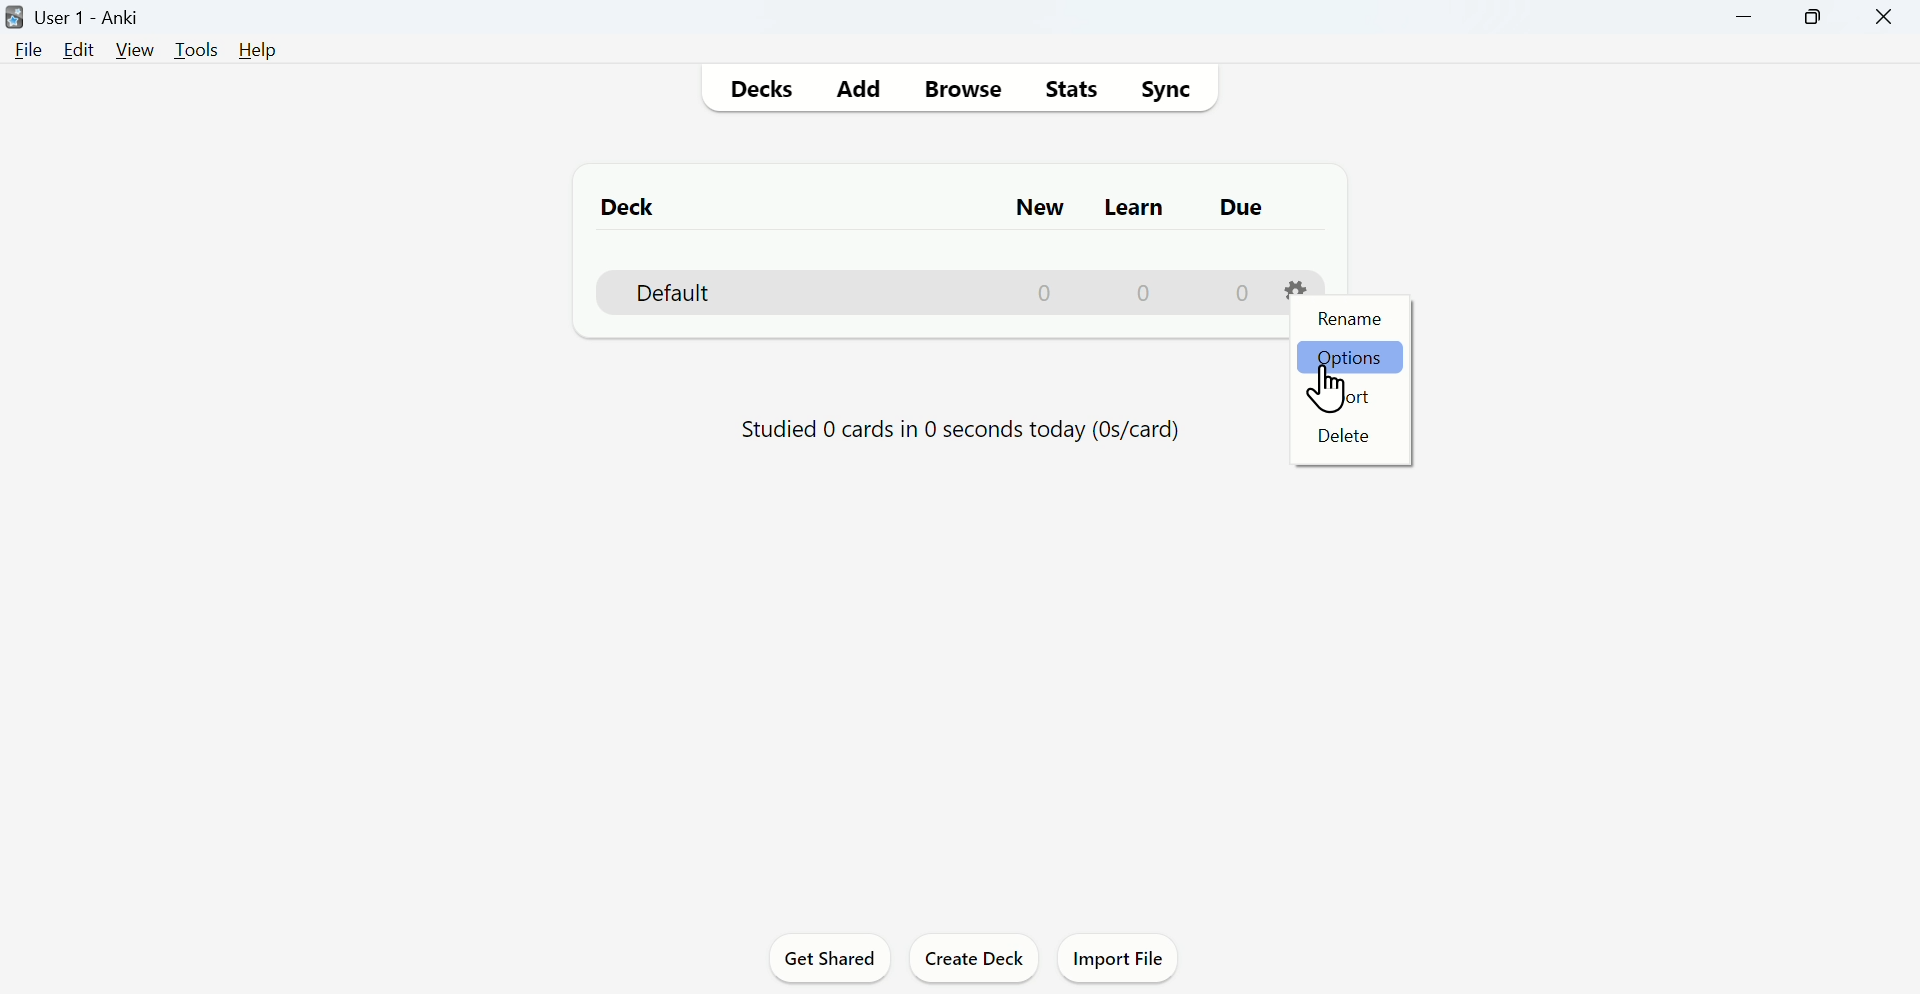  I want to click on Sync, so click(1165, 89).